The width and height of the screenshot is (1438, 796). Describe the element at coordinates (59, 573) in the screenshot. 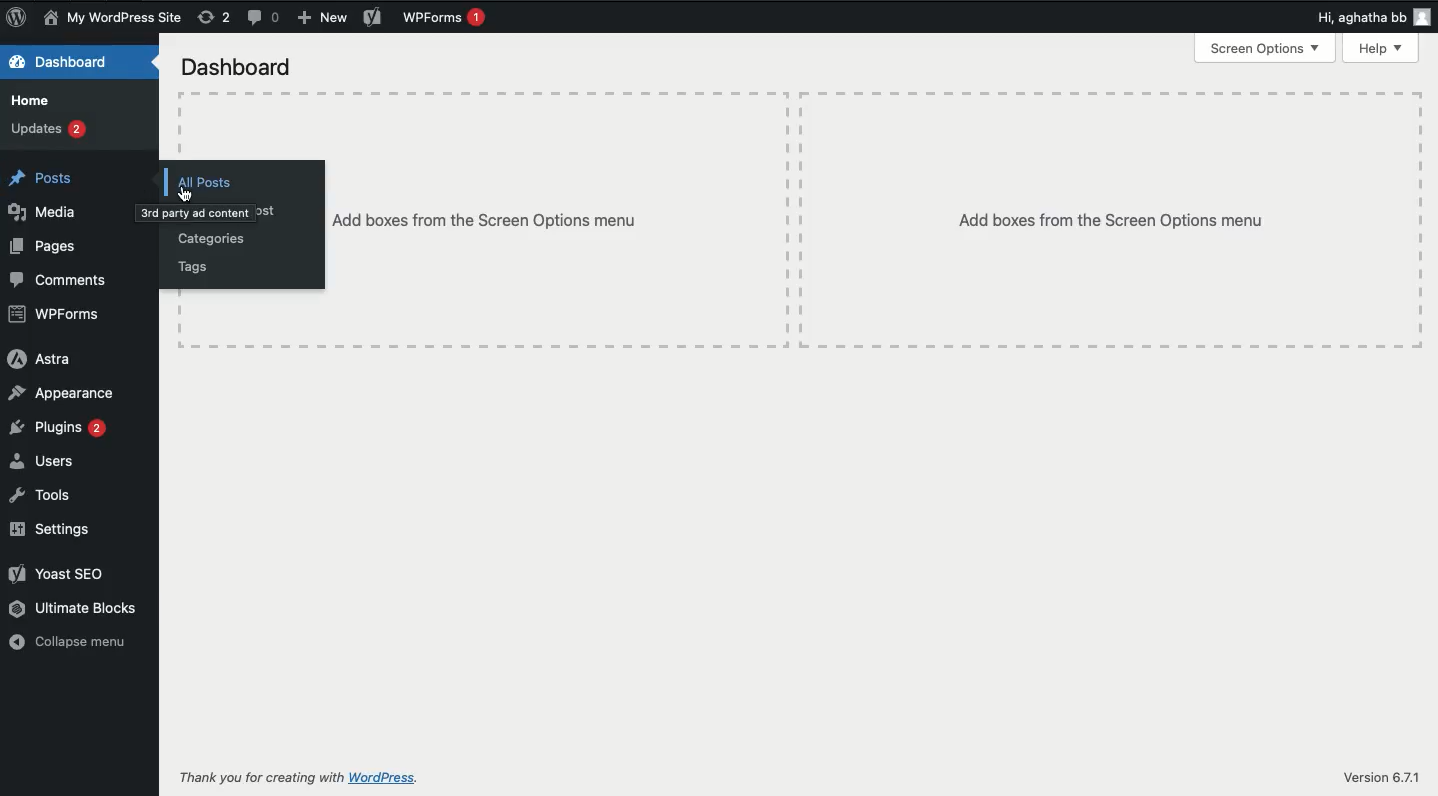

I see `Yoast` at that location.